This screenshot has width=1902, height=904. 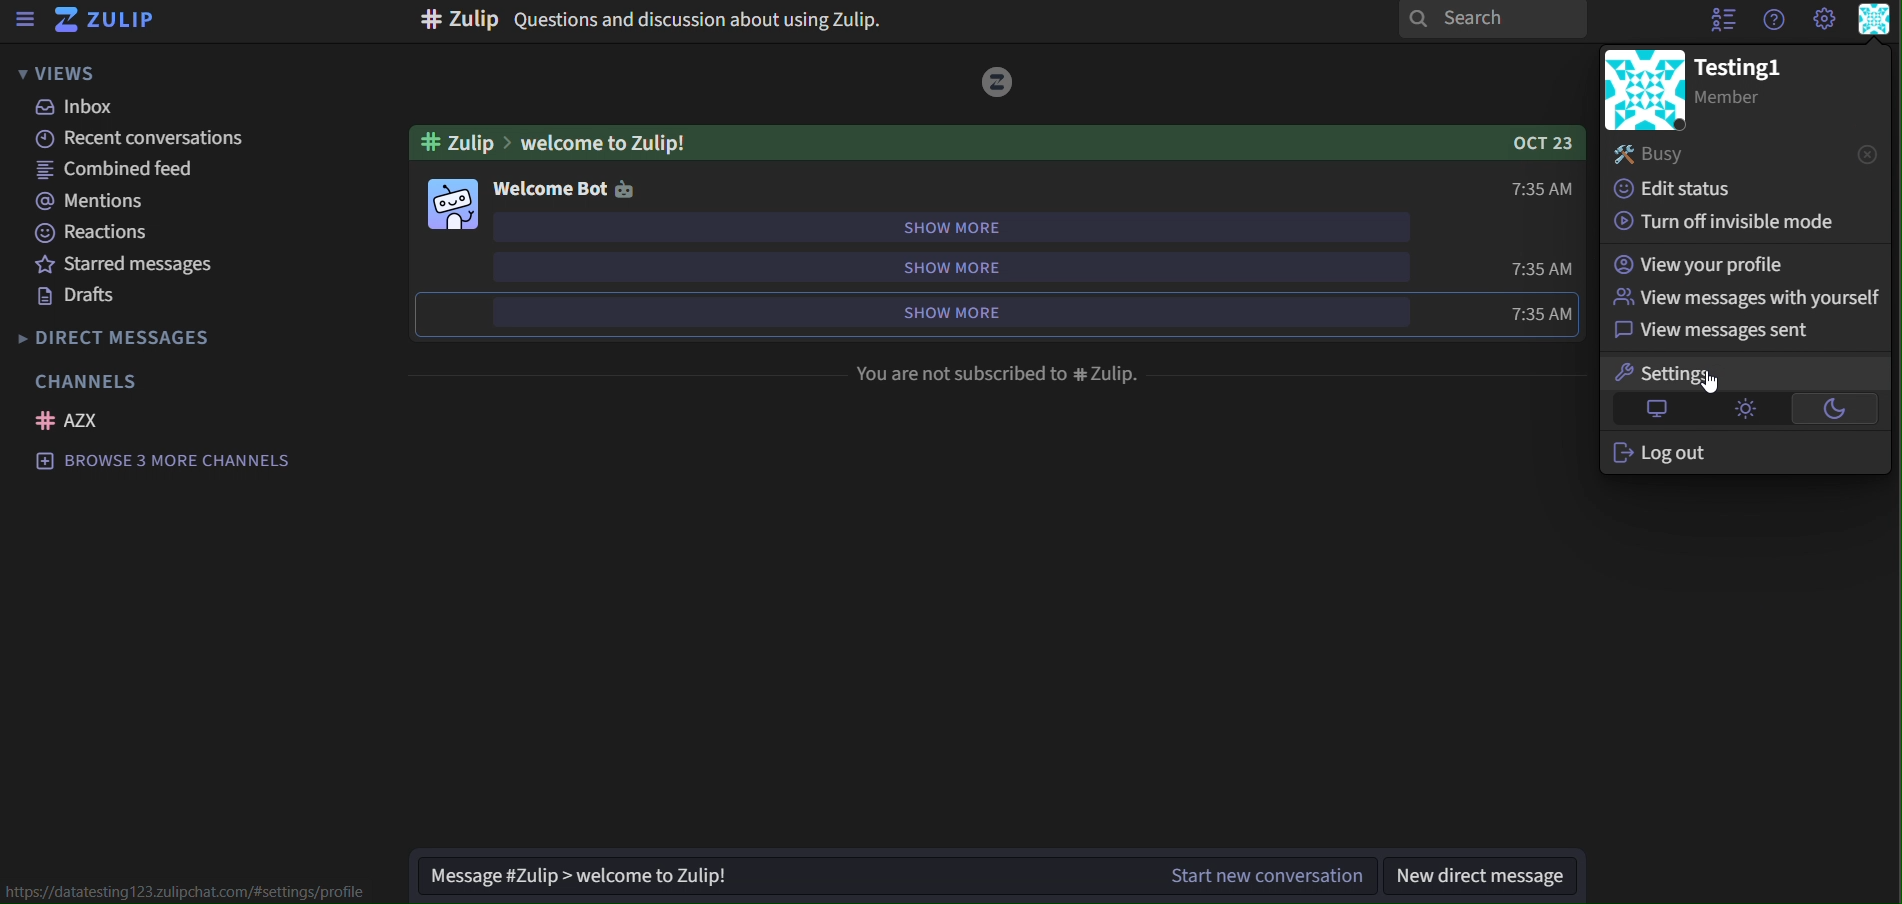 I want to click on direct messages, so click(x=130, y=336).